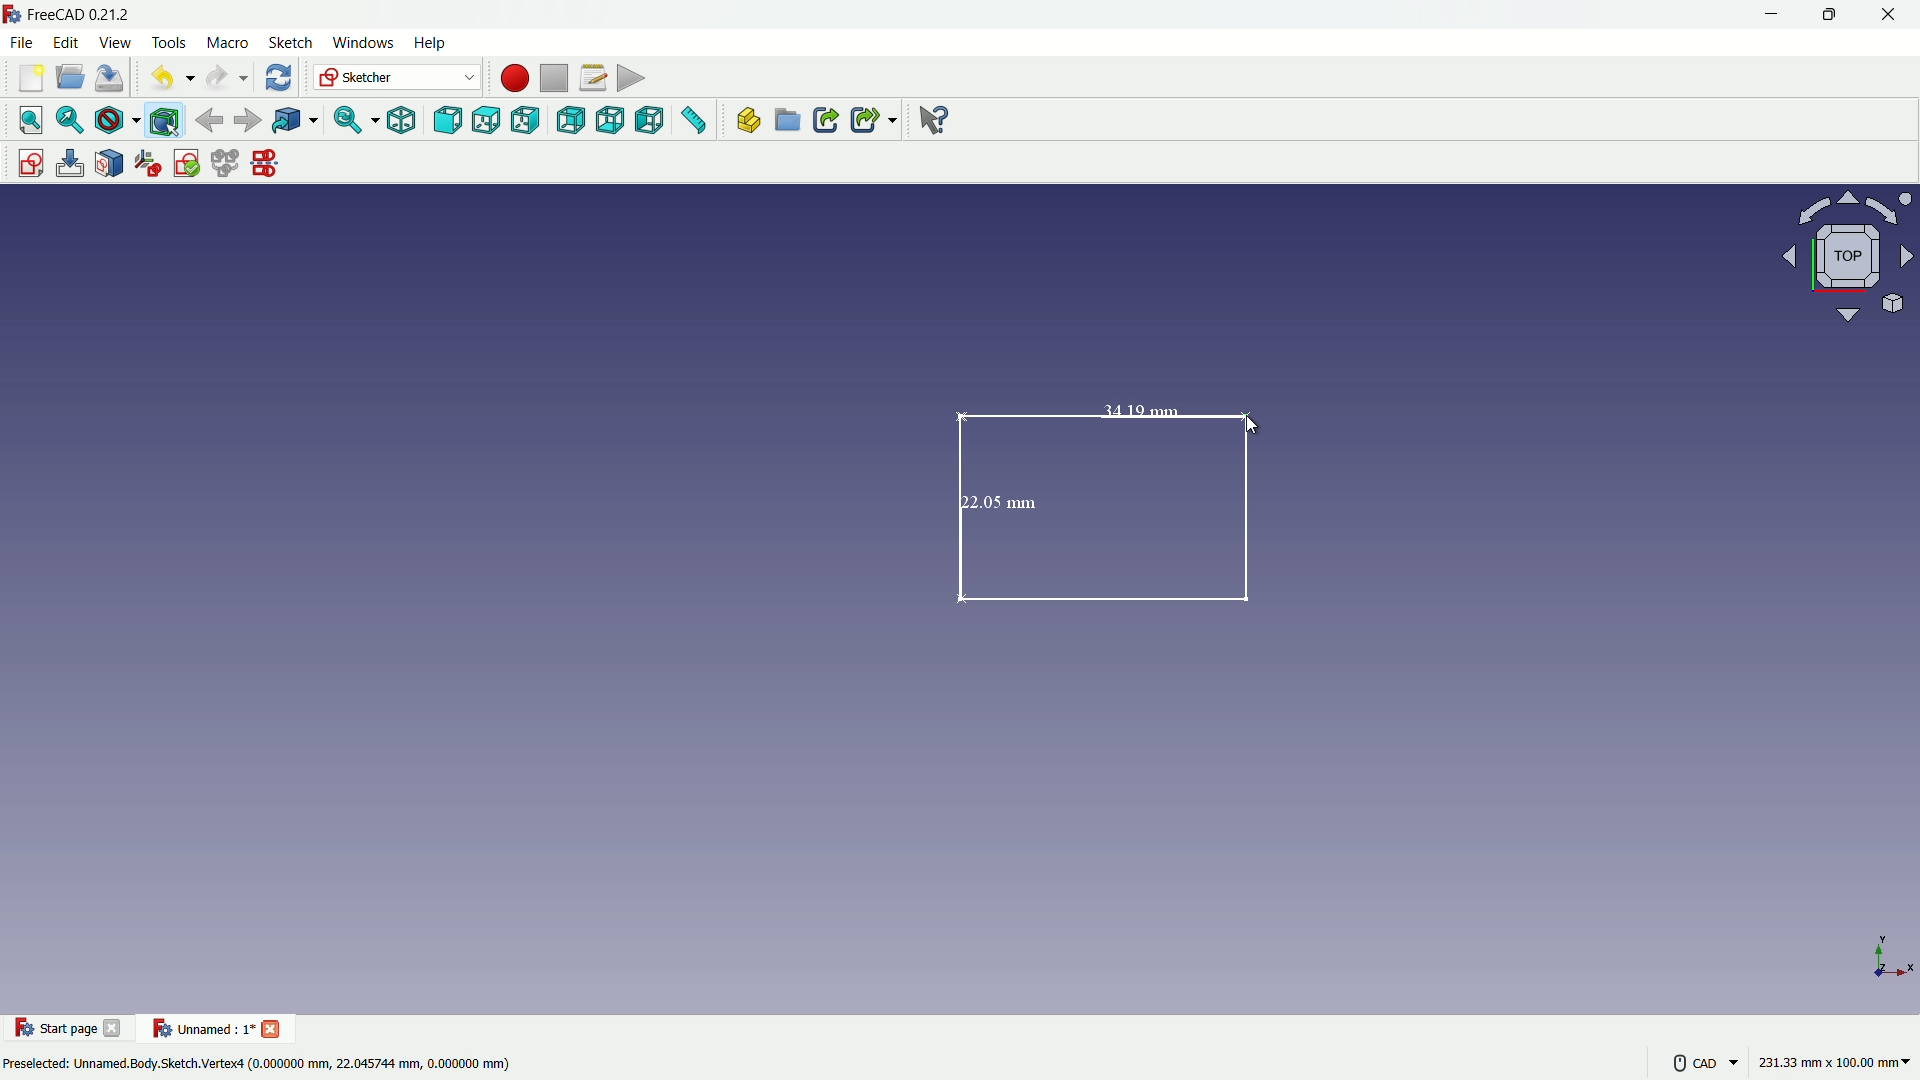  What do you see at coordinates (115, 1032) in the screenshot?
I see `close start page` at bounding box center [115, 1032].